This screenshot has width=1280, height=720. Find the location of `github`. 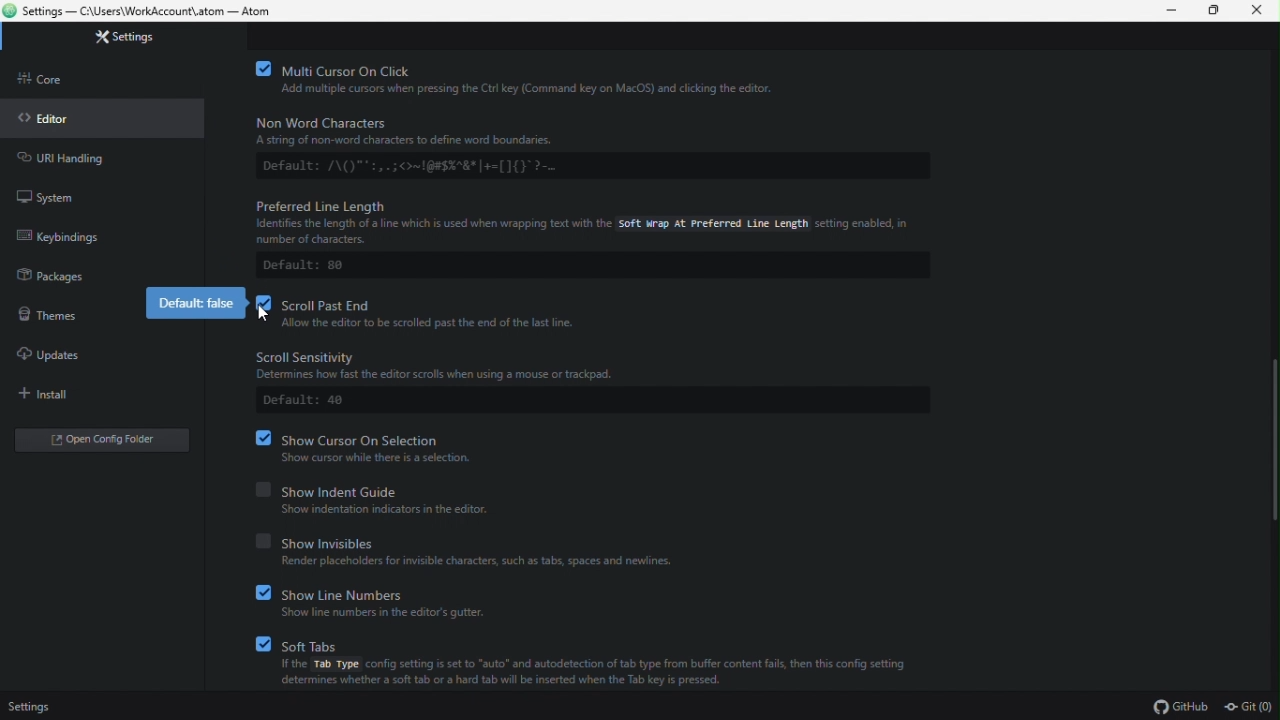

github is located at coordinates (1180, 706).